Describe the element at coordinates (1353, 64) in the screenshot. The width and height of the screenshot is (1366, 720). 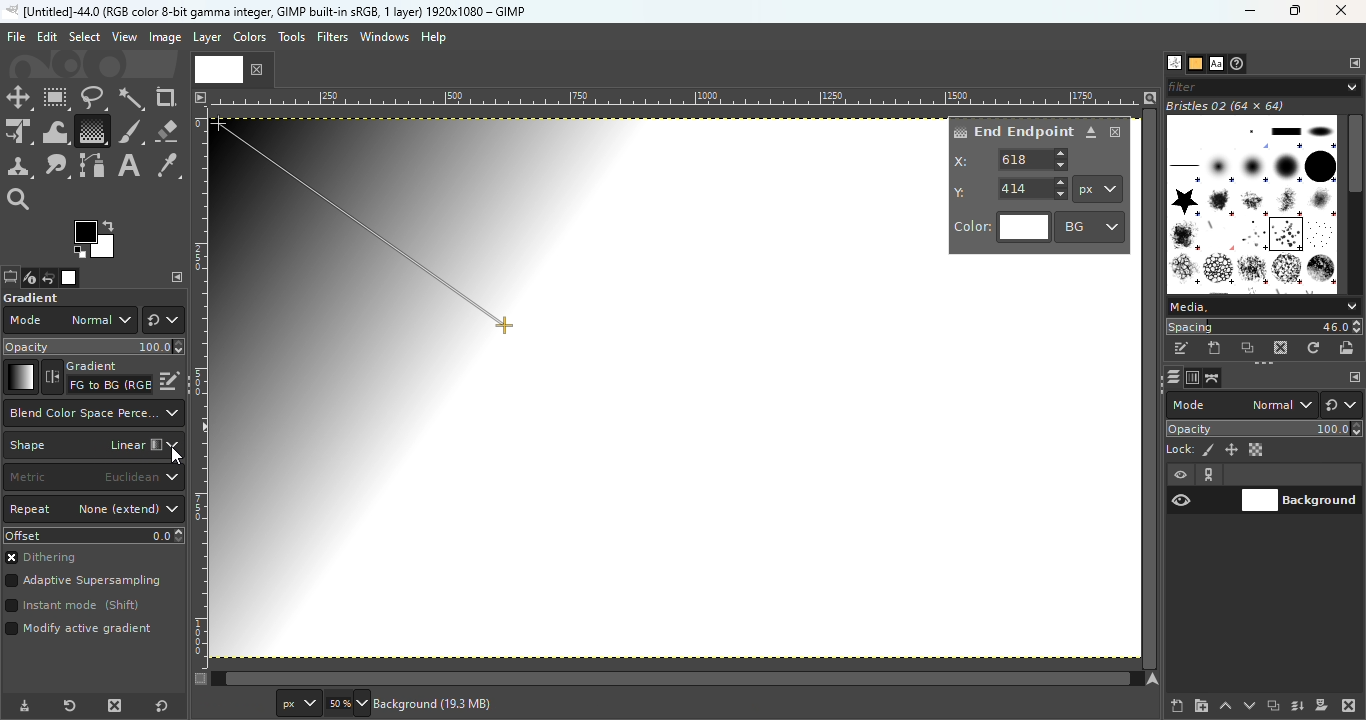
I see `Configure this tab` at that location.